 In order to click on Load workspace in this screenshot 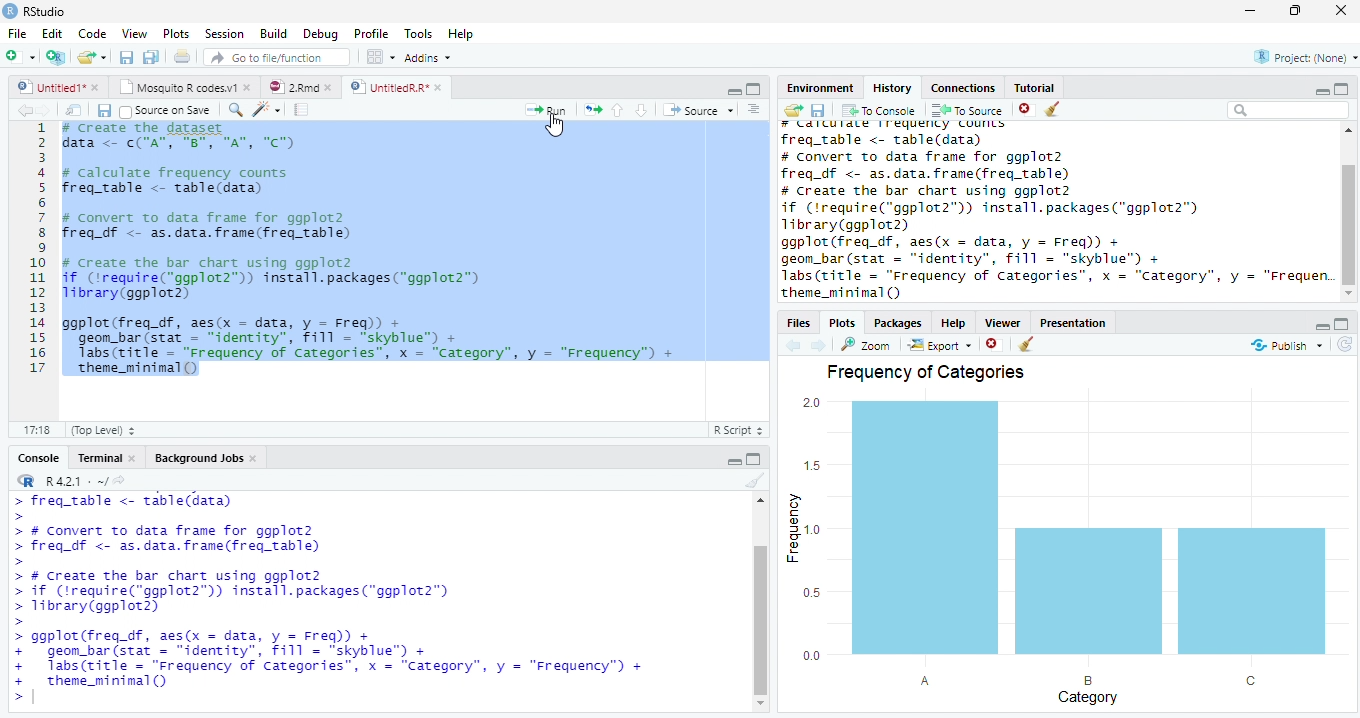, I will do `click(790, 112)`.